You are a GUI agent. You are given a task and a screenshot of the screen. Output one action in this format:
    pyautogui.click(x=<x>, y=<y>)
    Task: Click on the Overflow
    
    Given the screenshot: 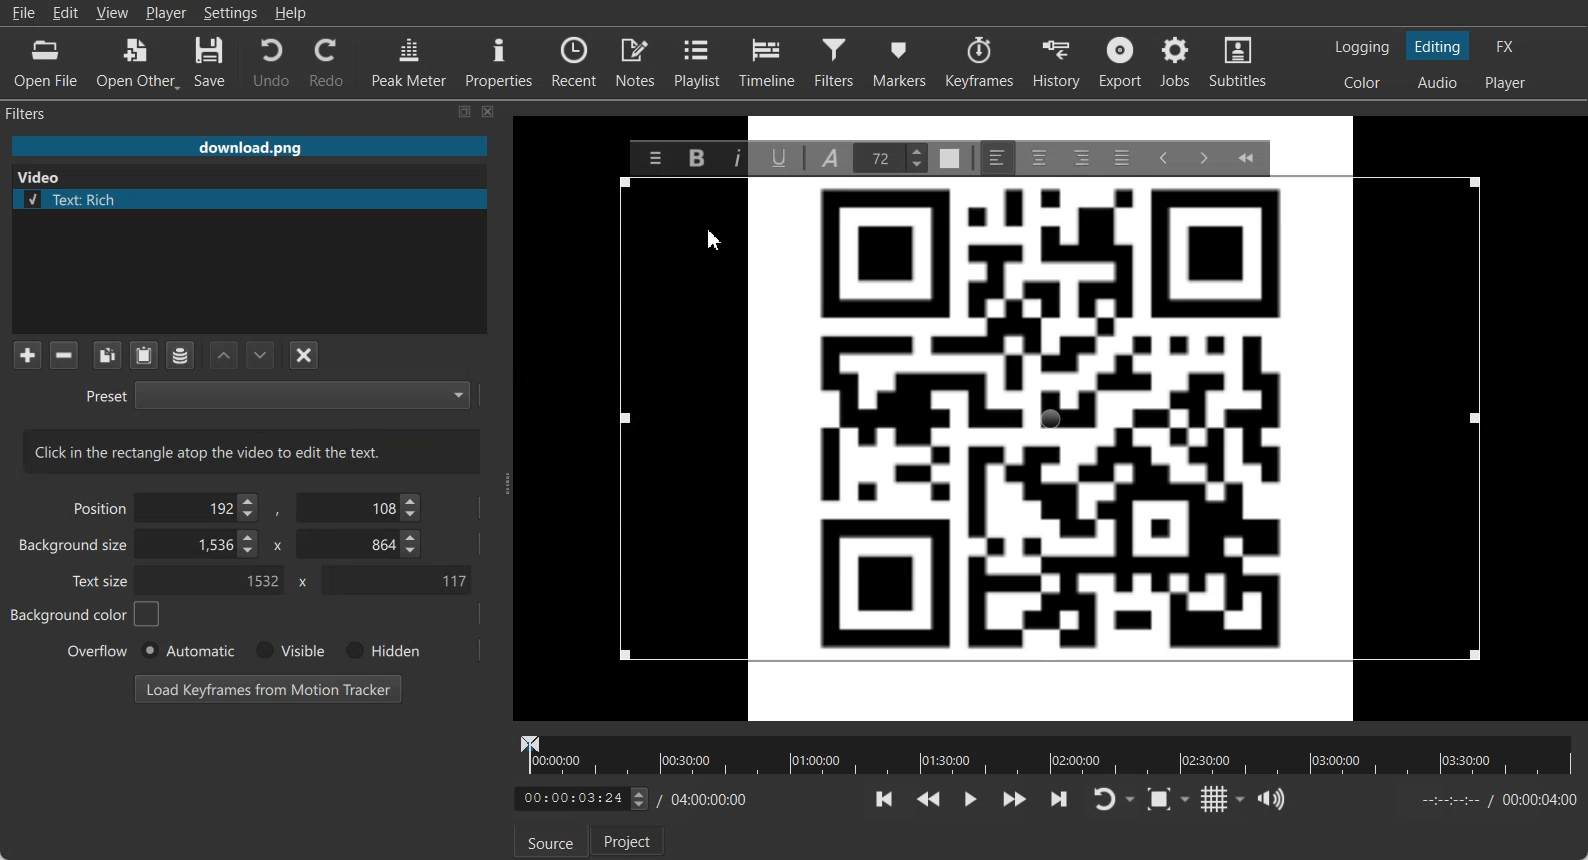 What is the action you would take?
    pyautogui.click(x=98, y=650)
    